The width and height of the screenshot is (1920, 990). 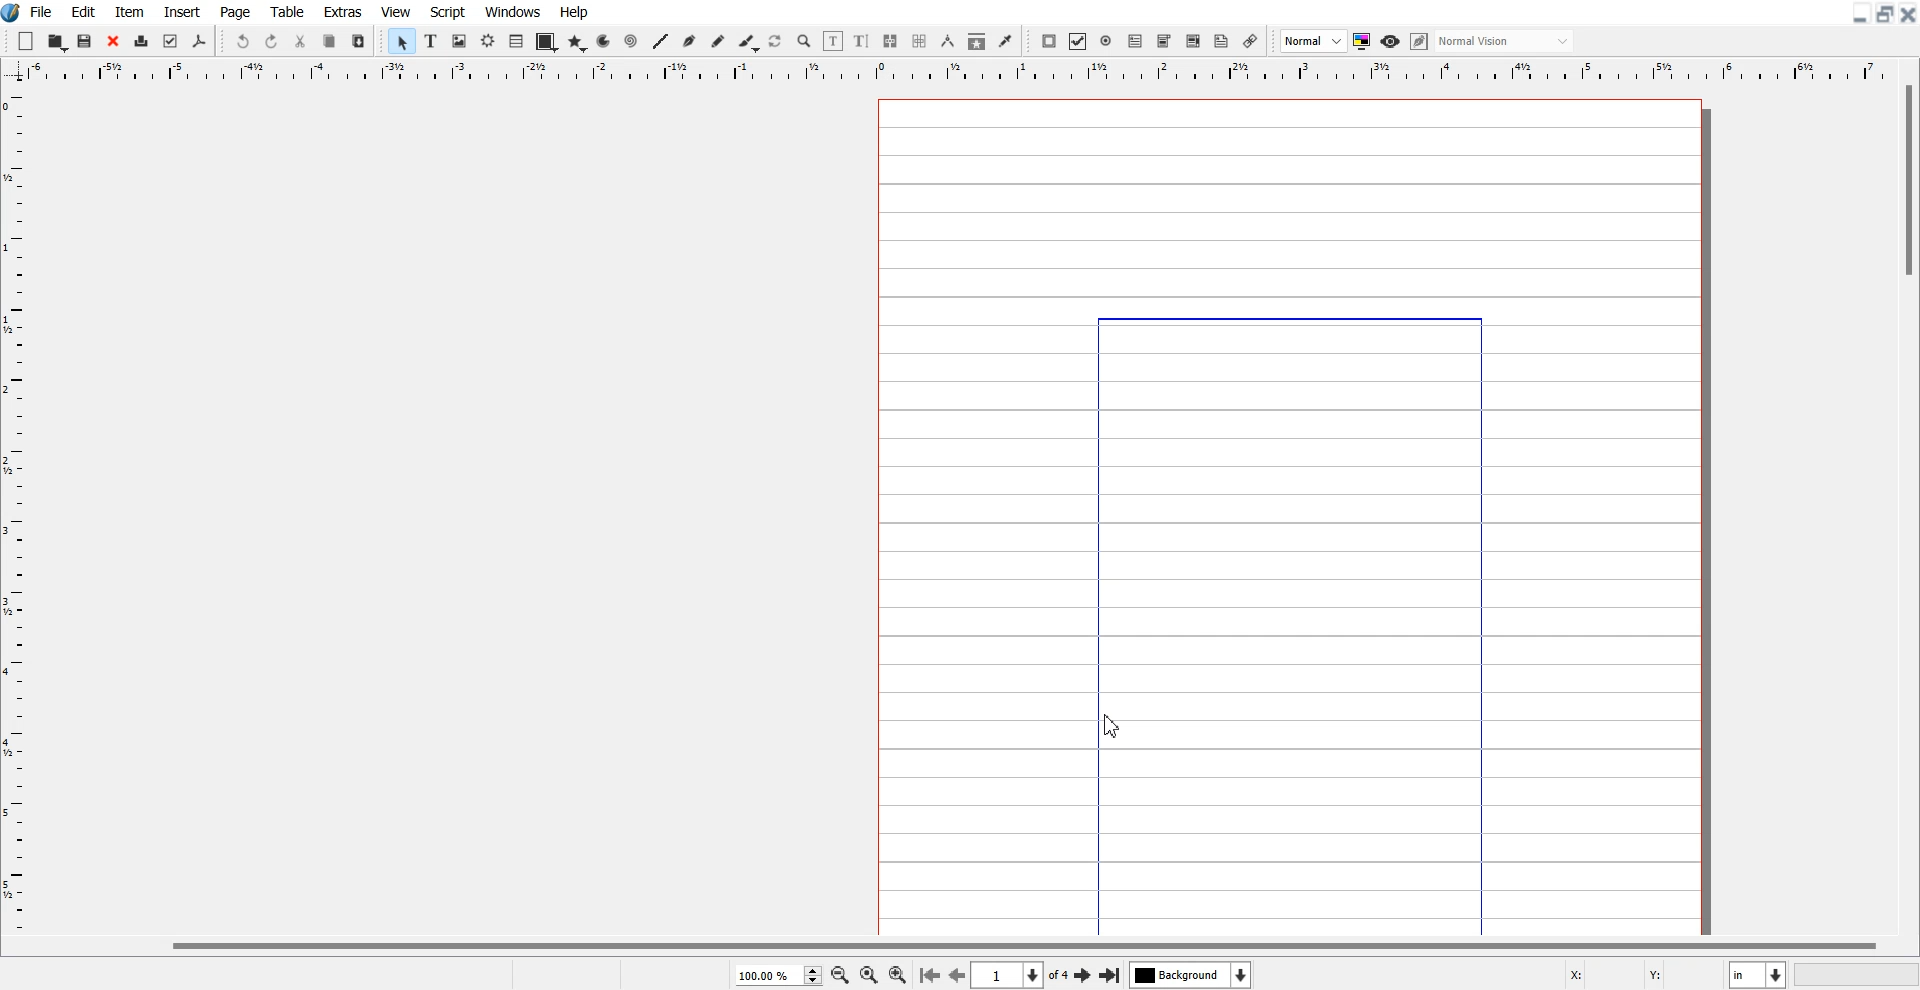 I want to click on PDF Check Box, so click(x=1078, y=41).